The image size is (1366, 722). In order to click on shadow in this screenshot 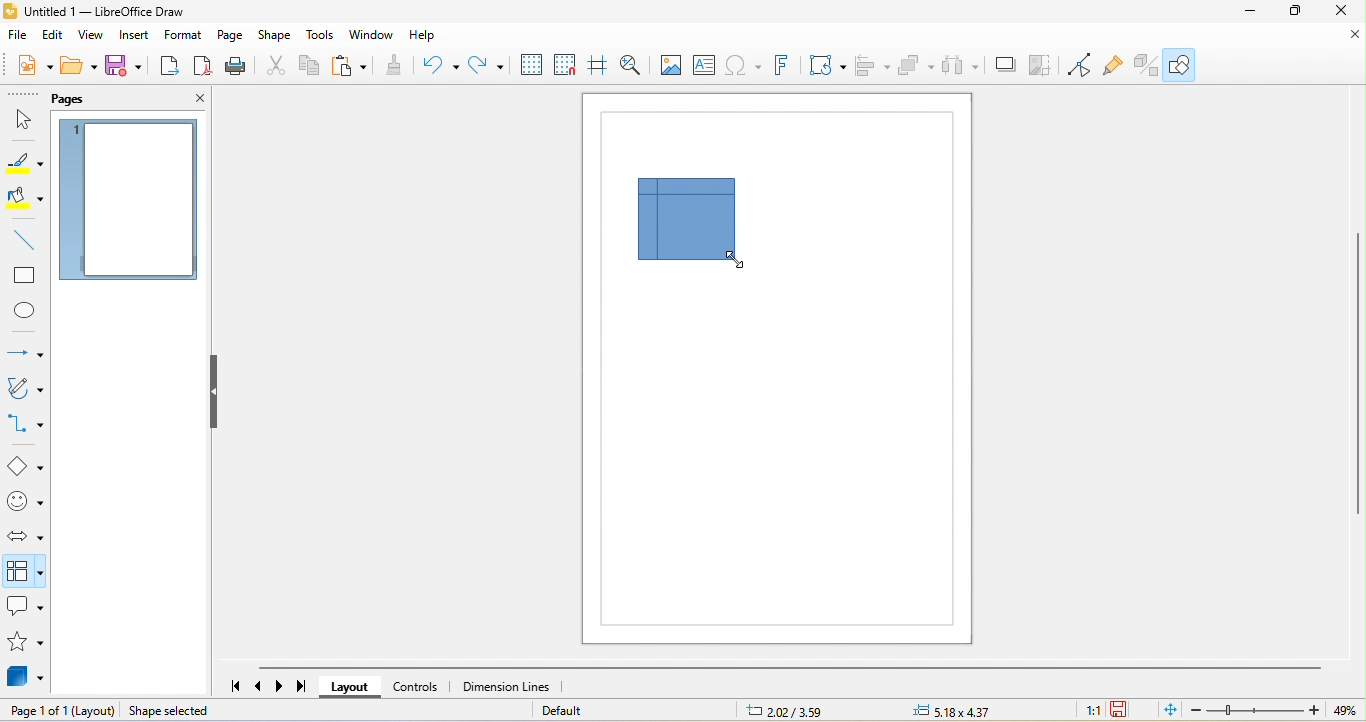, I will do `click(1009, 65)`.